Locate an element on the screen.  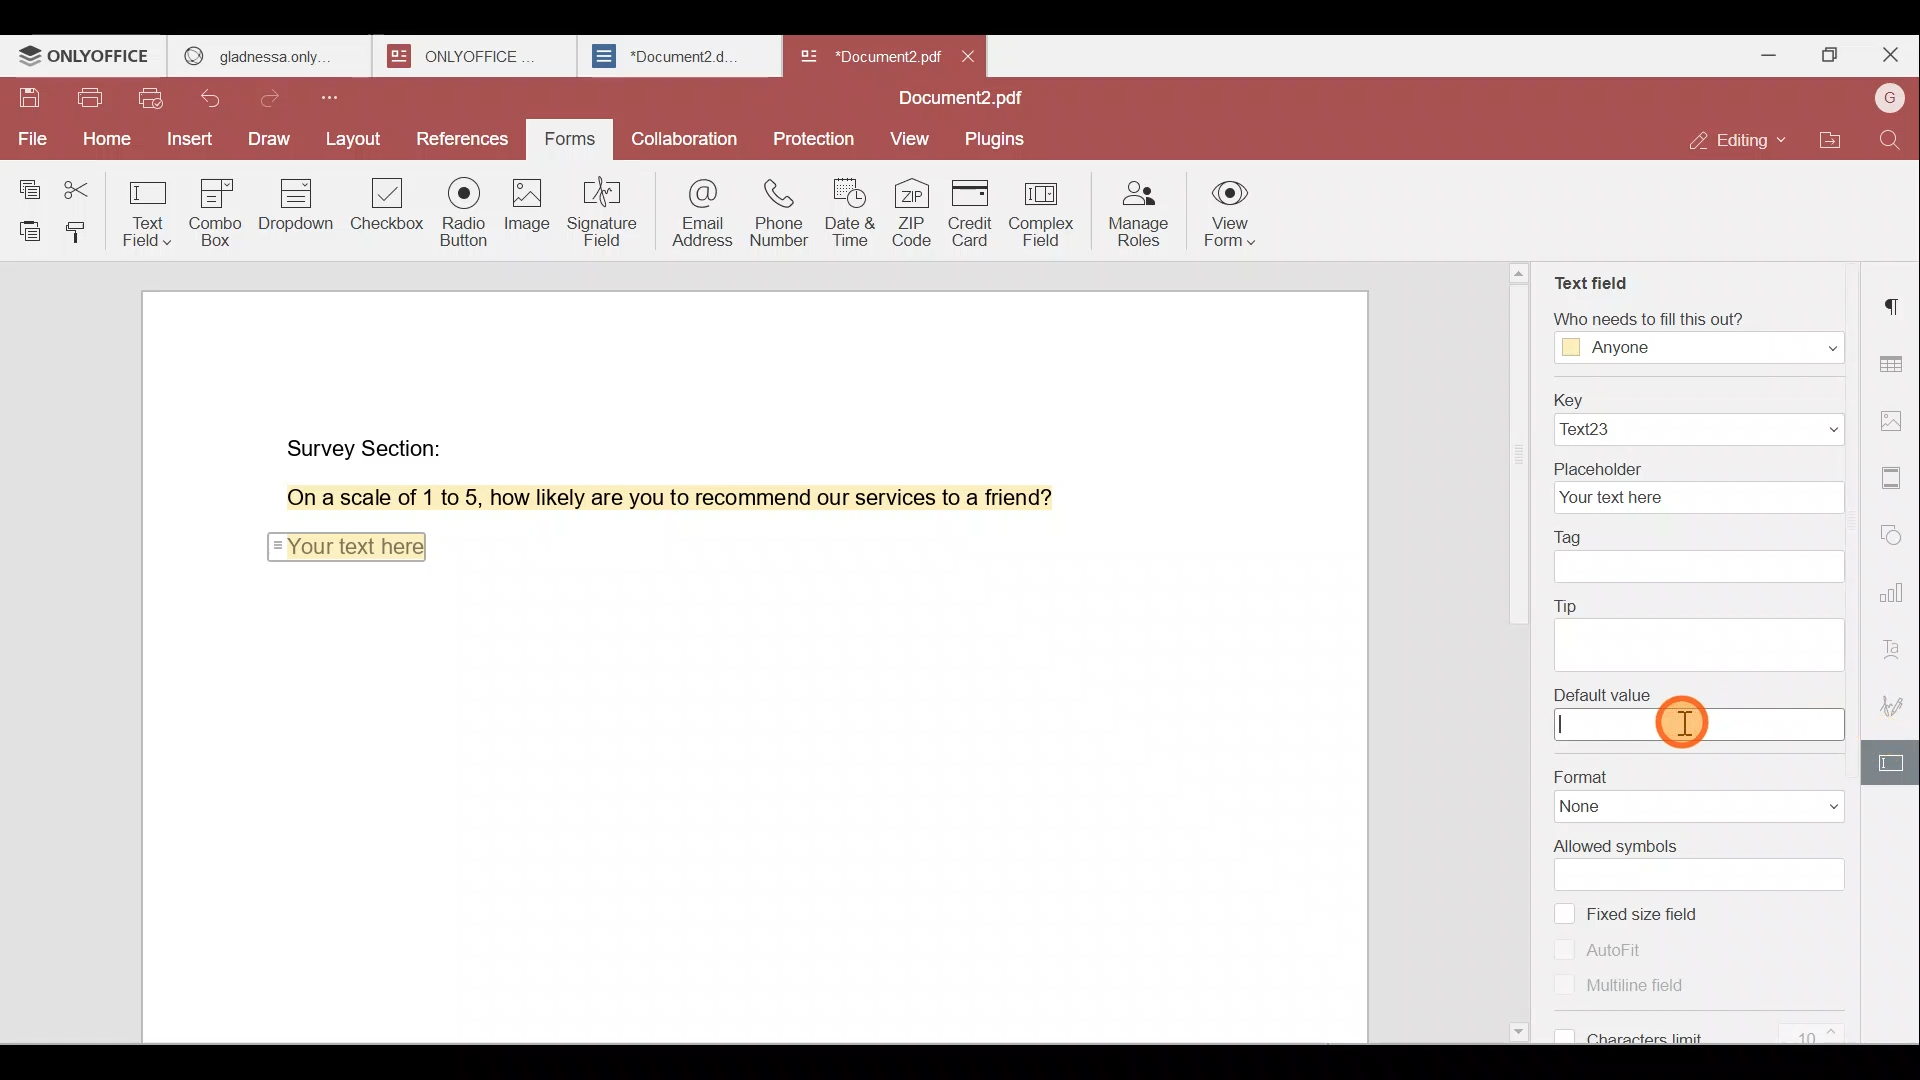
On a scale of 1 to 5, how likely are you to recommend our services to a friend? is located at coordinates (647, 498).